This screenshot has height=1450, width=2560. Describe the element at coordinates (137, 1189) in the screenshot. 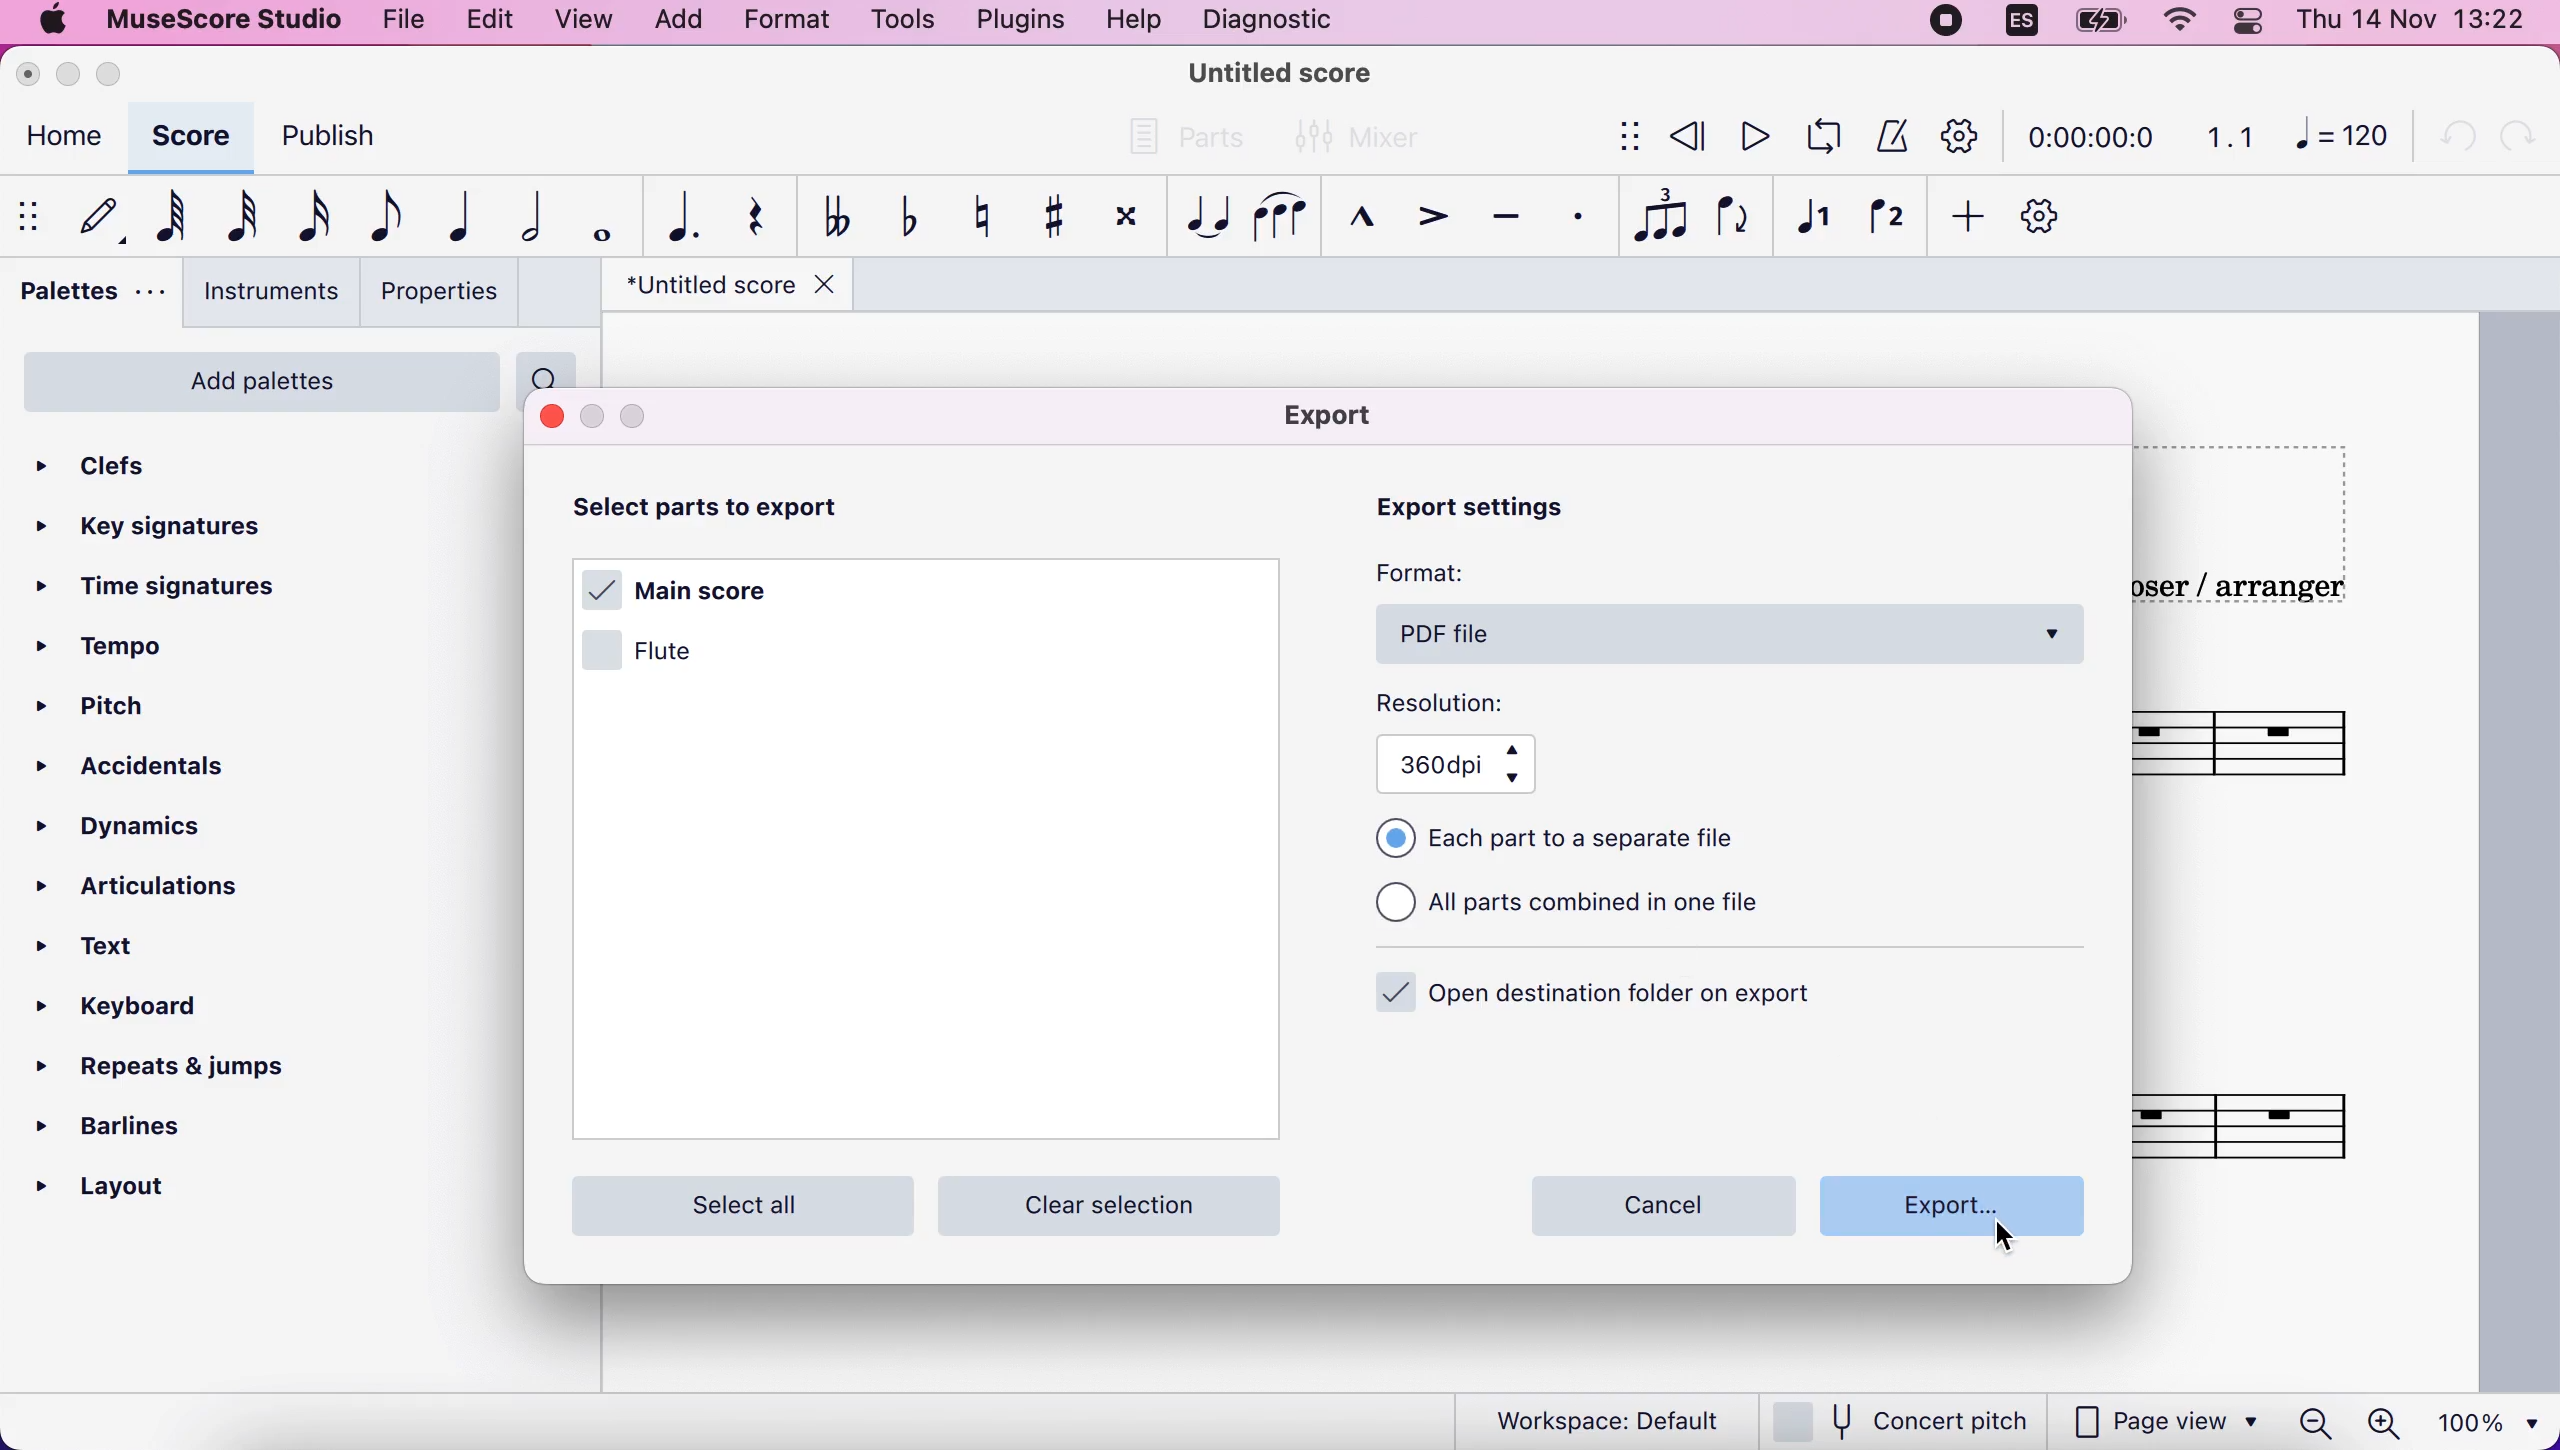

I see `layout` at that location.